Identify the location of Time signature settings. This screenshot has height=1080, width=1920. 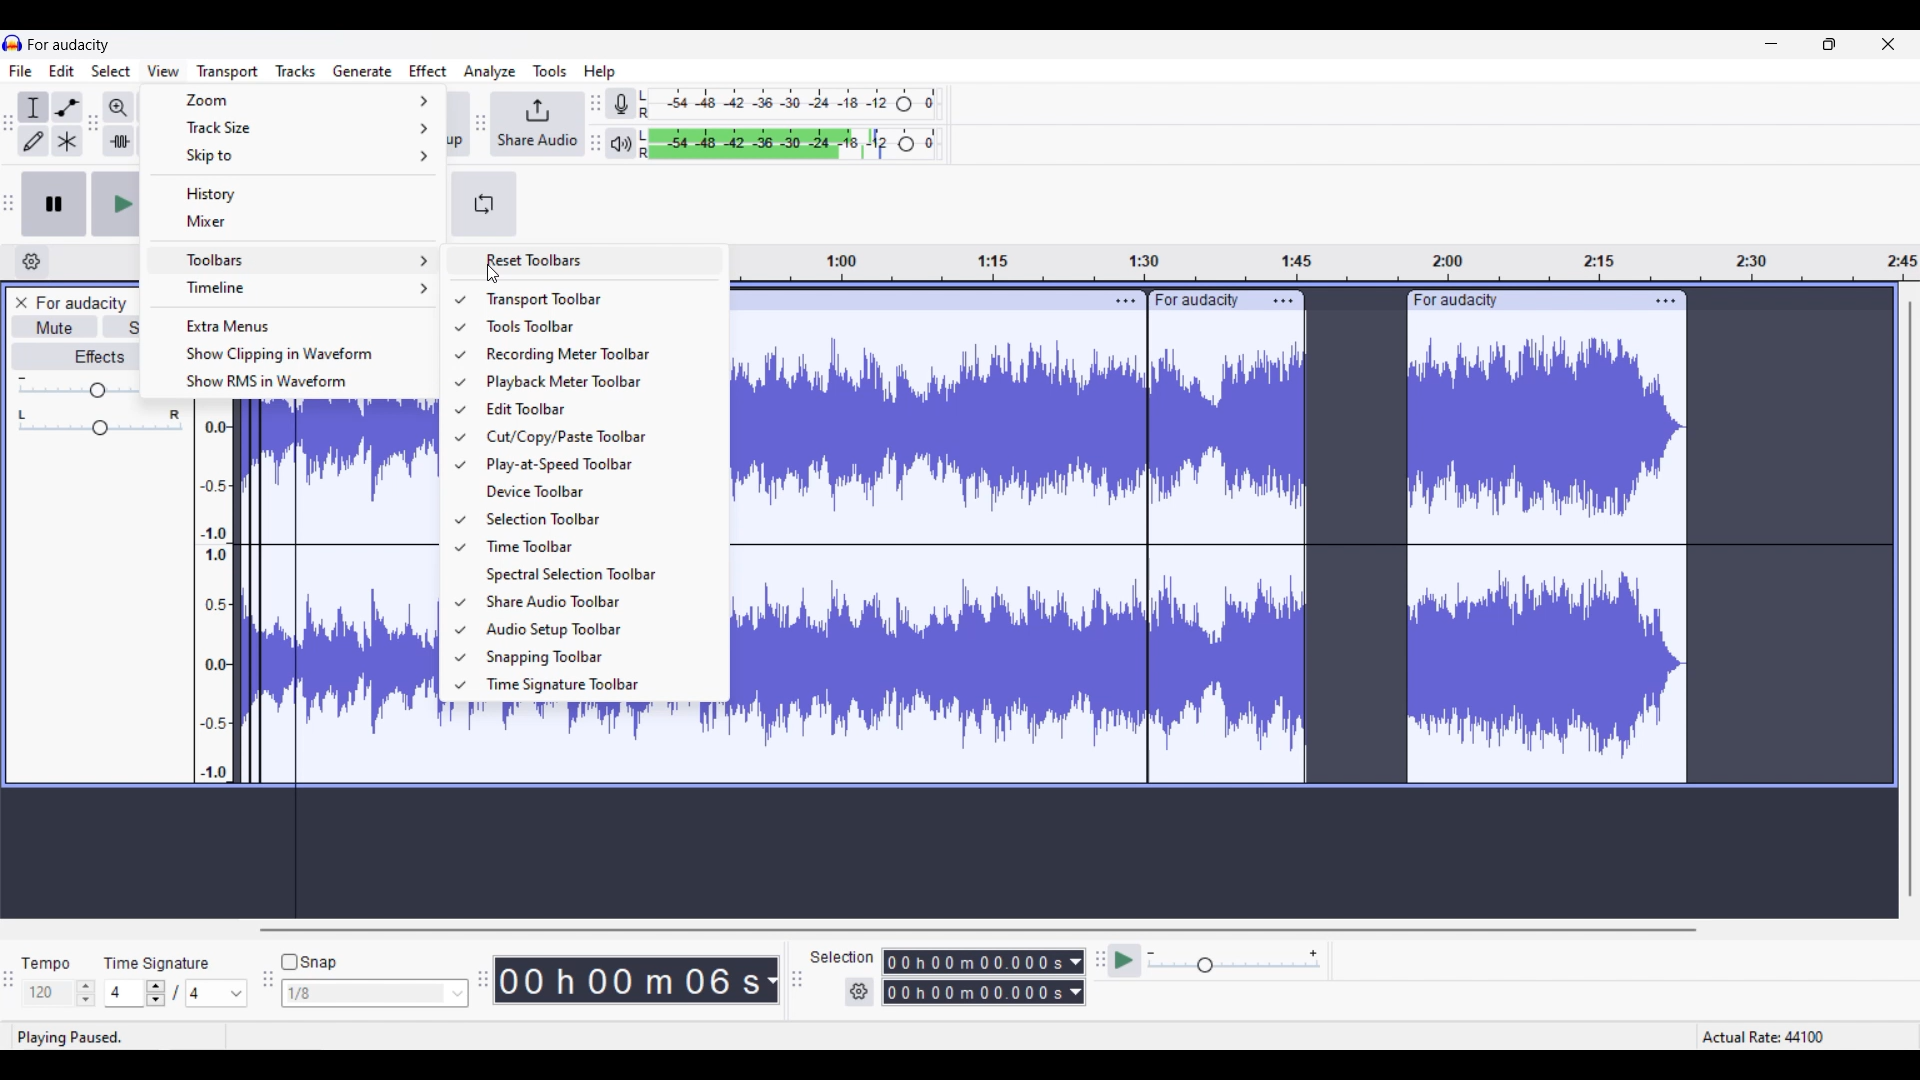
(177, 992).